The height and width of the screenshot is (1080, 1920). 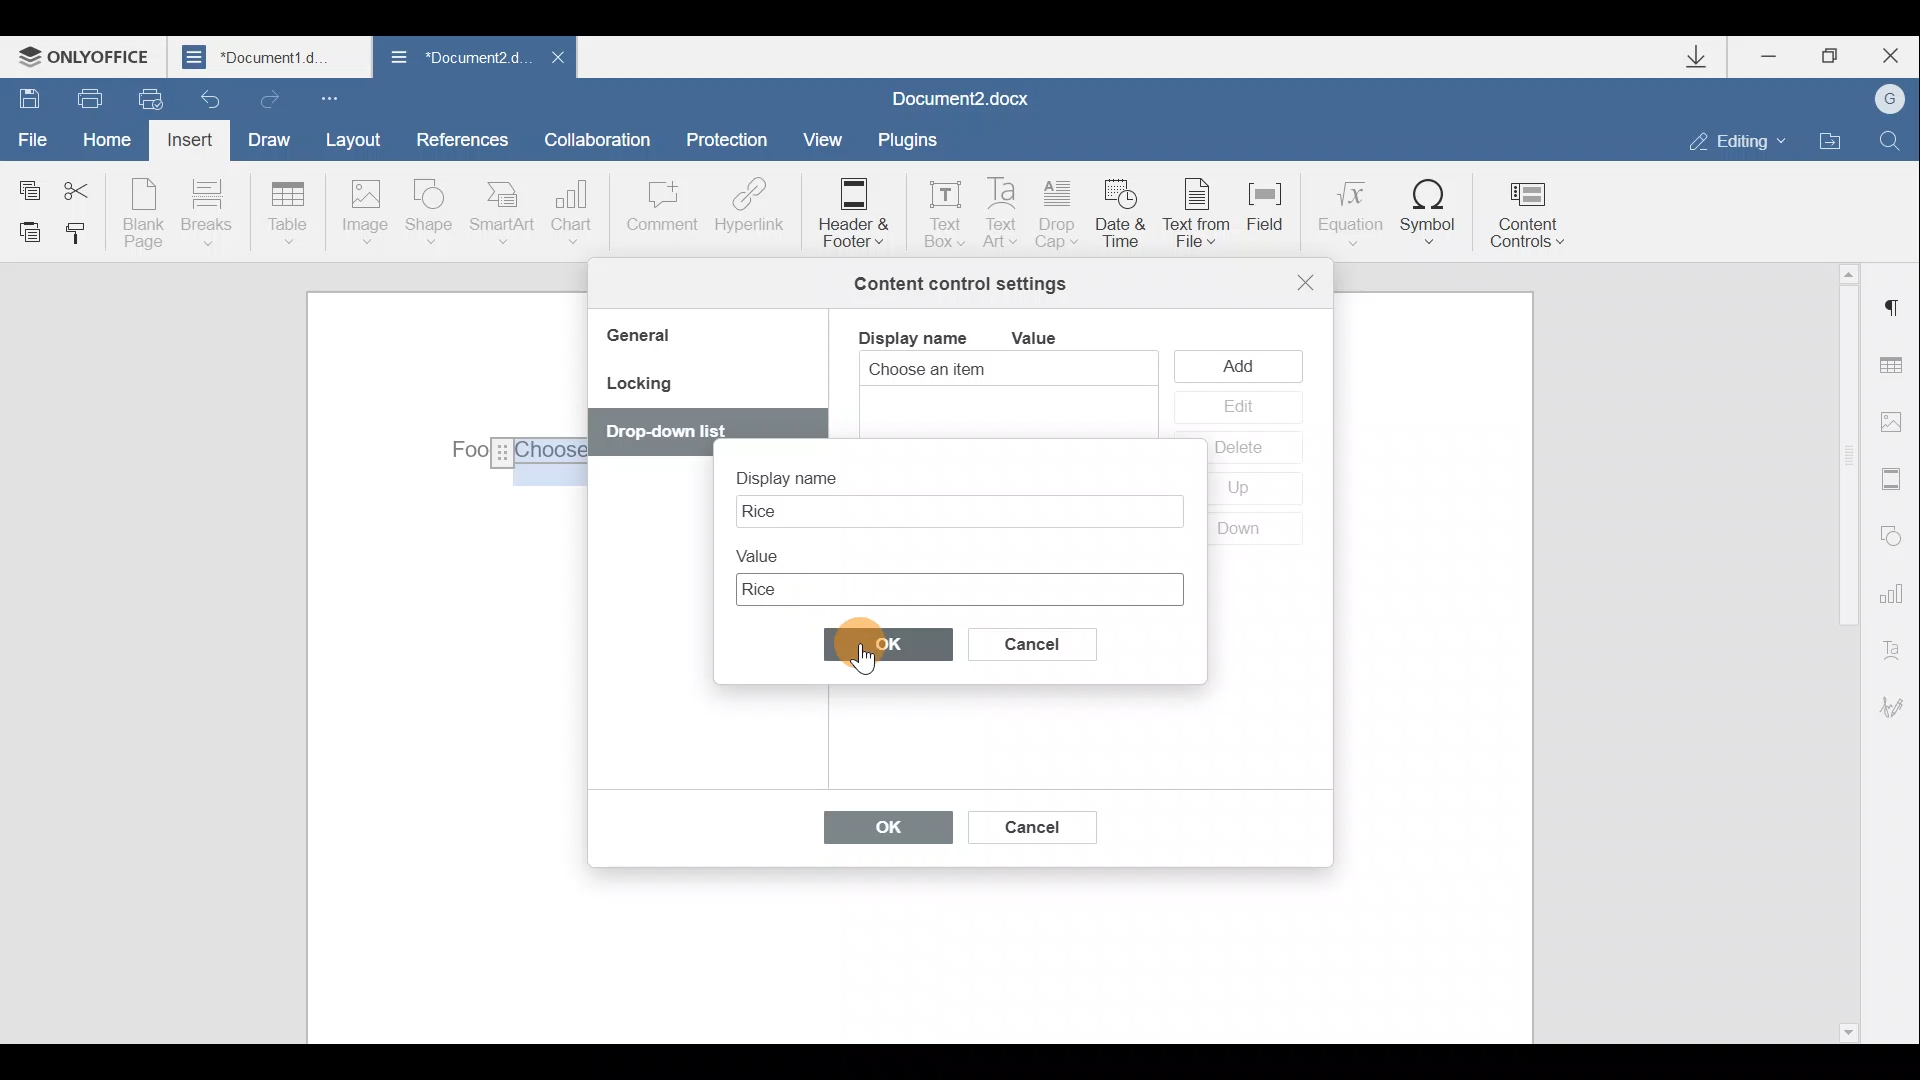 What do you see at coordinates (745, 209) in the screenshot?
I see `Hyperlink` at bounding box center [745, 209].